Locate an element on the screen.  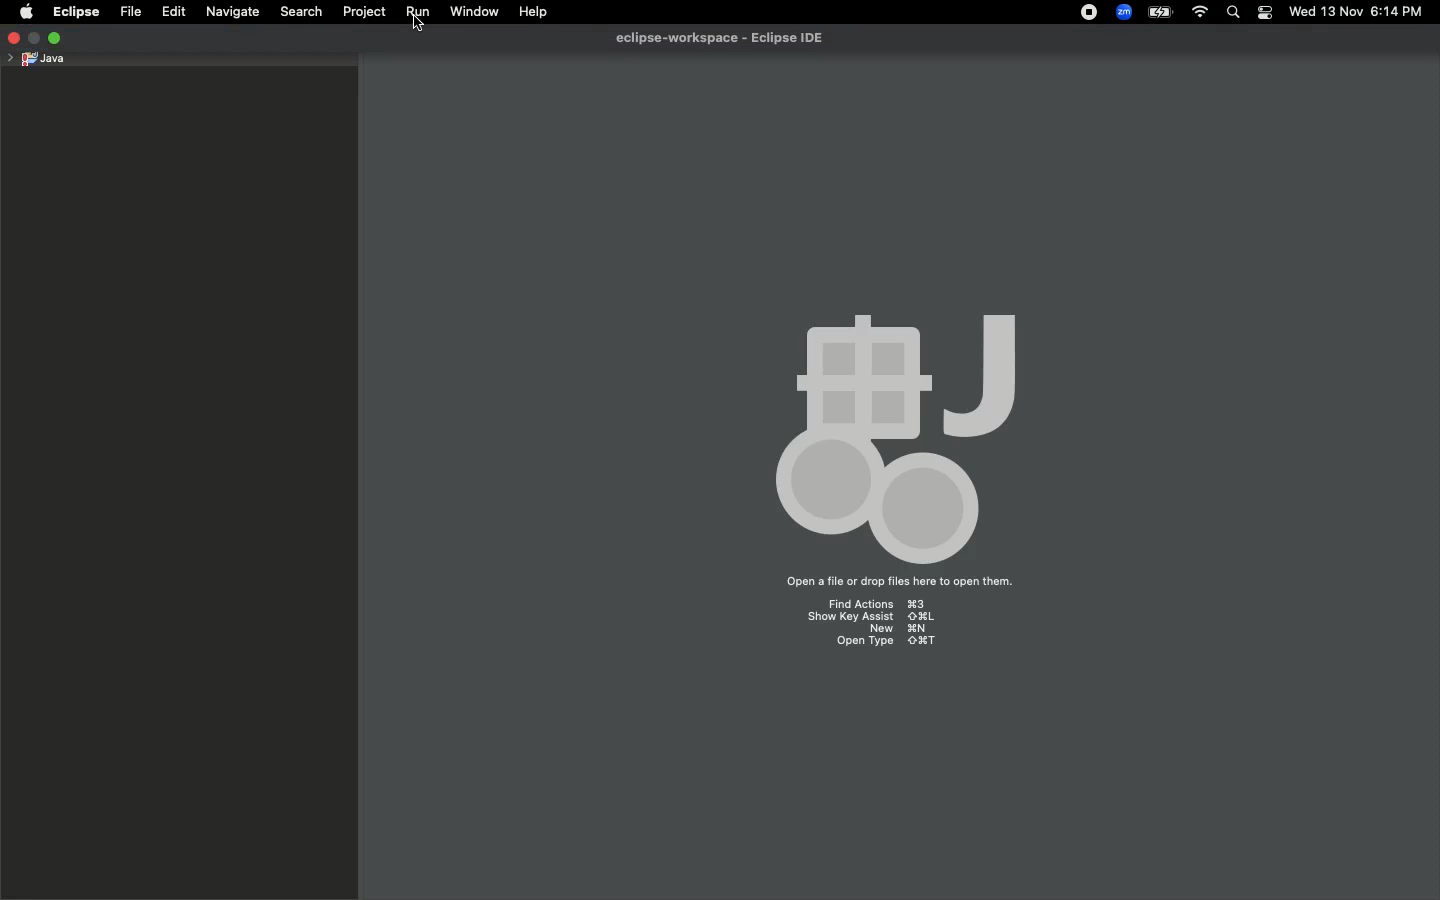
File is located at coordinates (128, 13).